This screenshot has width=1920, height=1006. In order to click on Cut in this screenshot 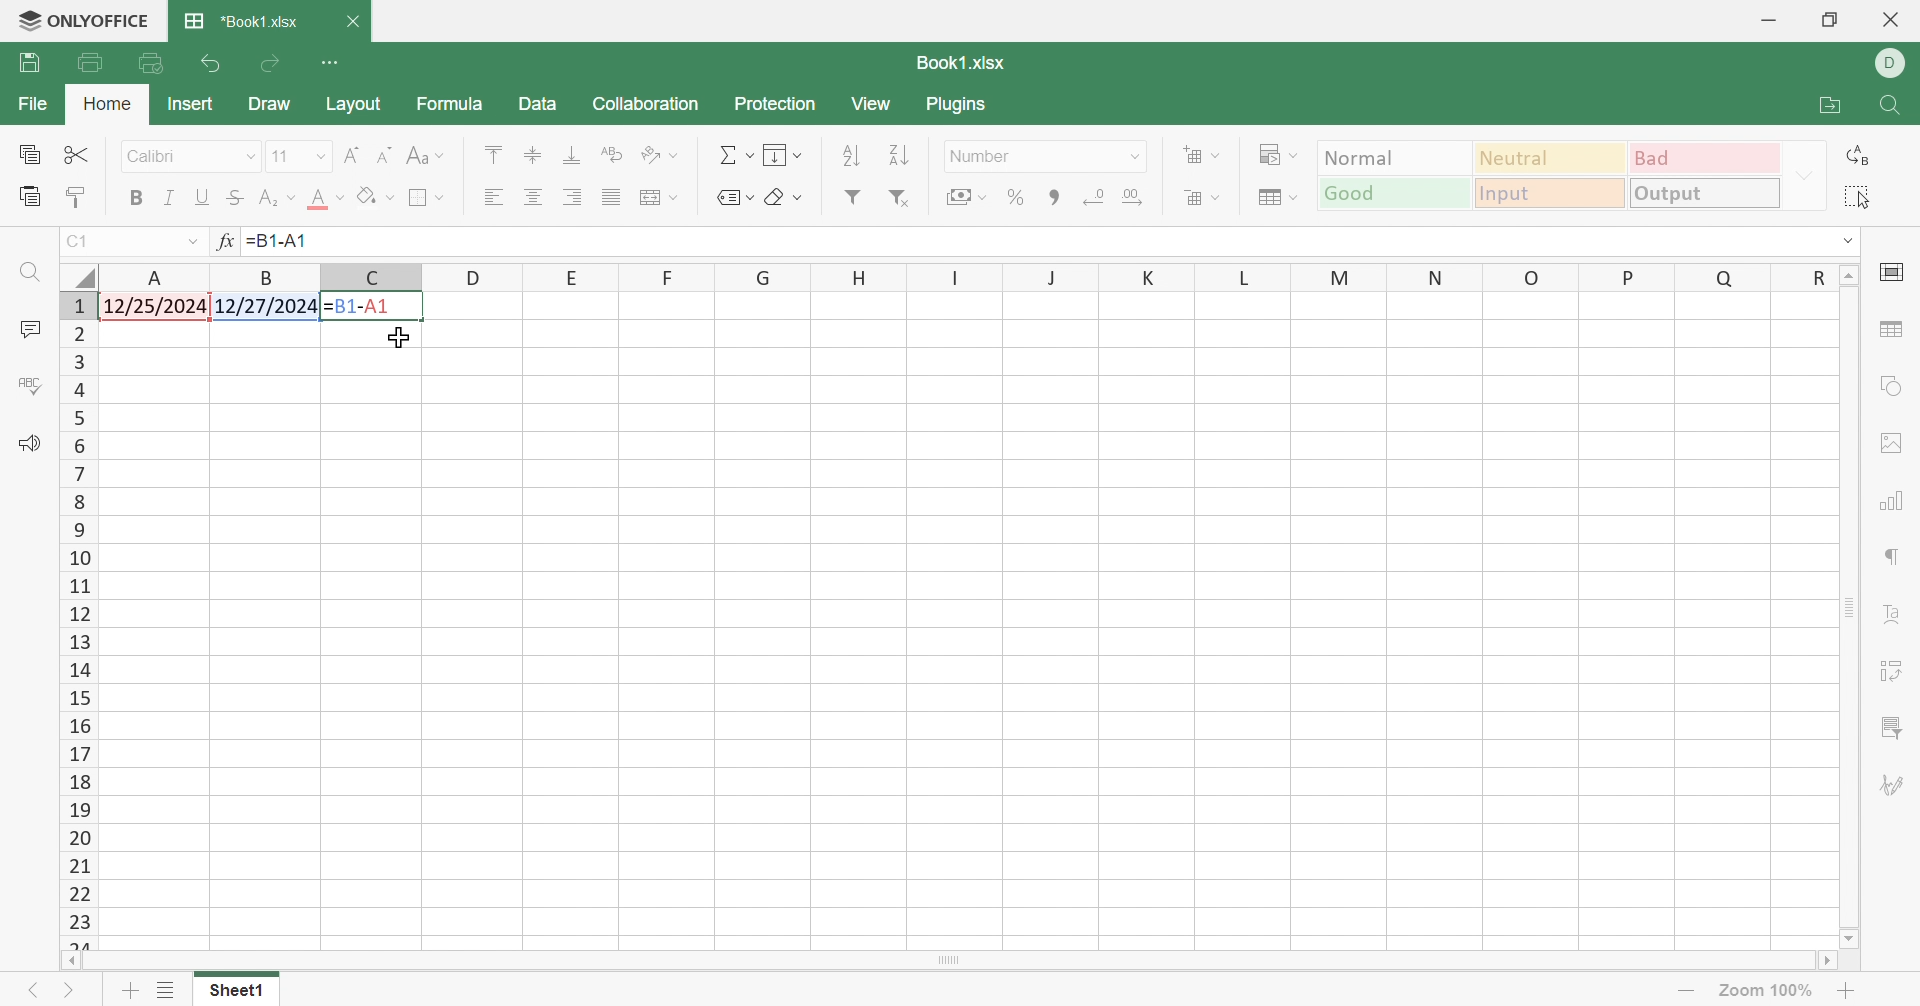, I will do `click(80, 157)`.